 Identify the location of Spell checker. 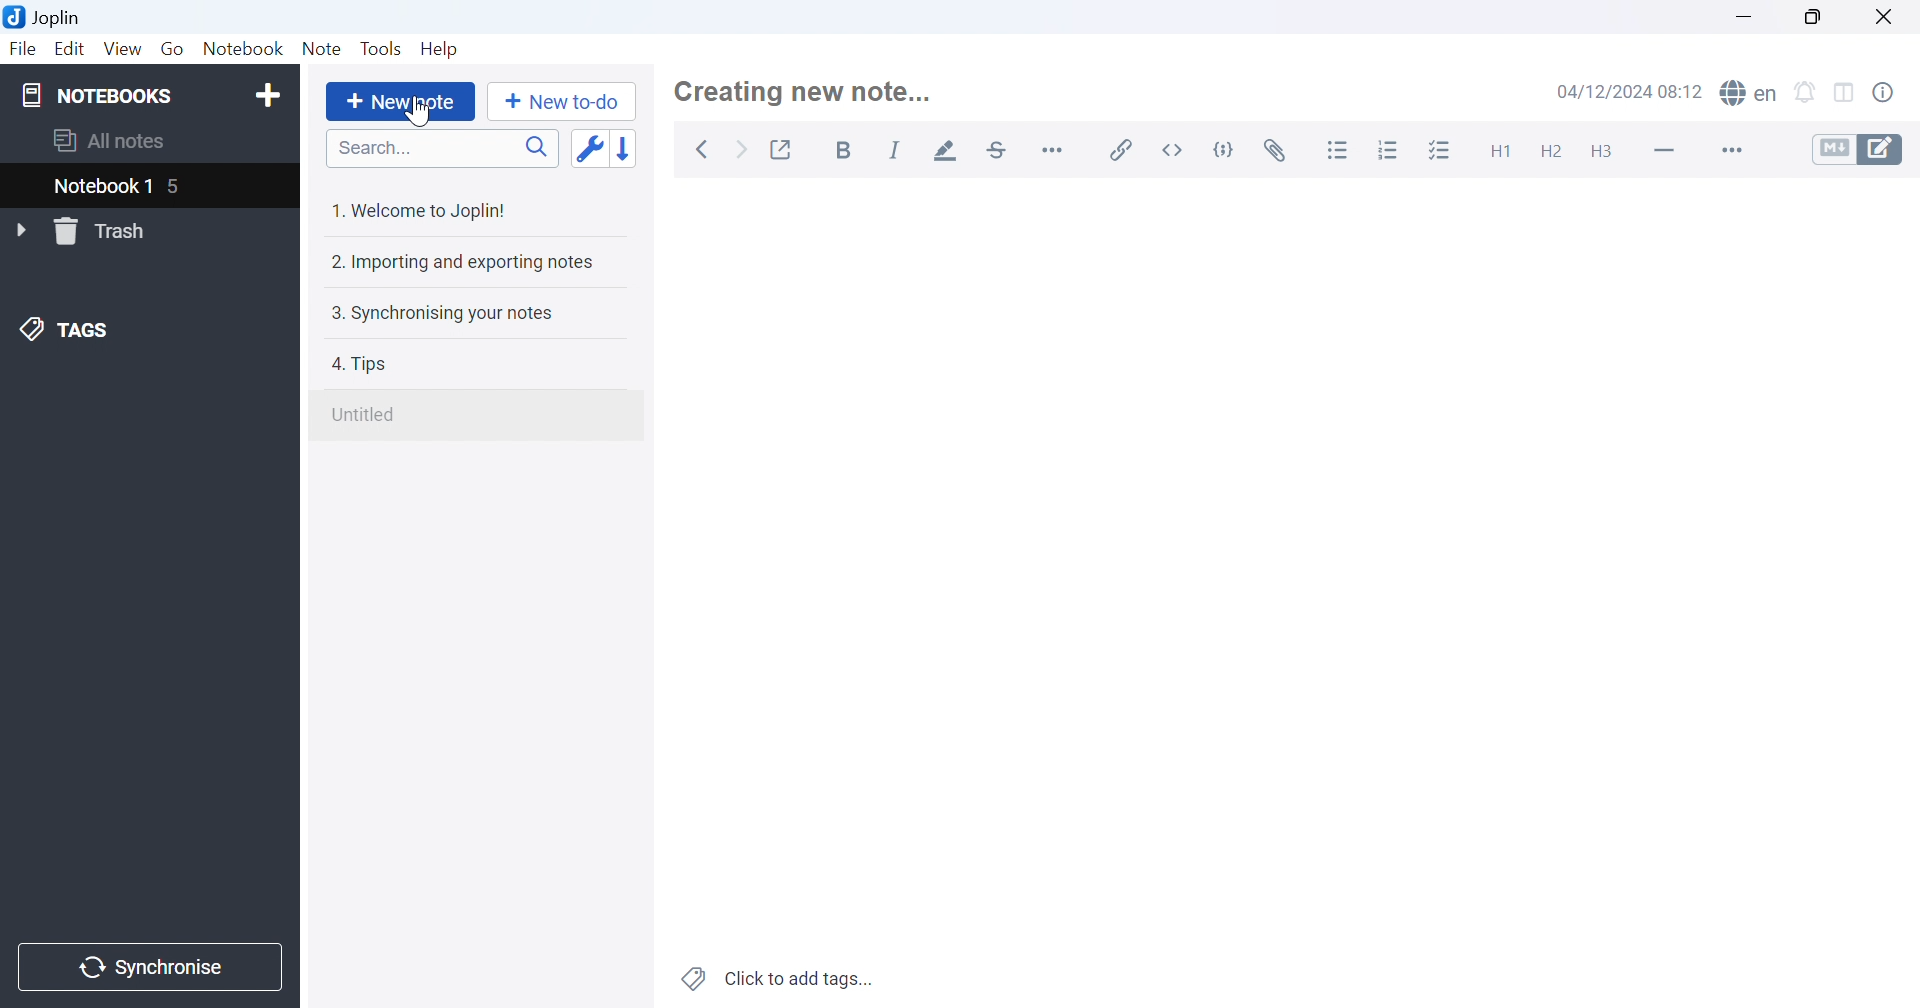
(1751, 94).